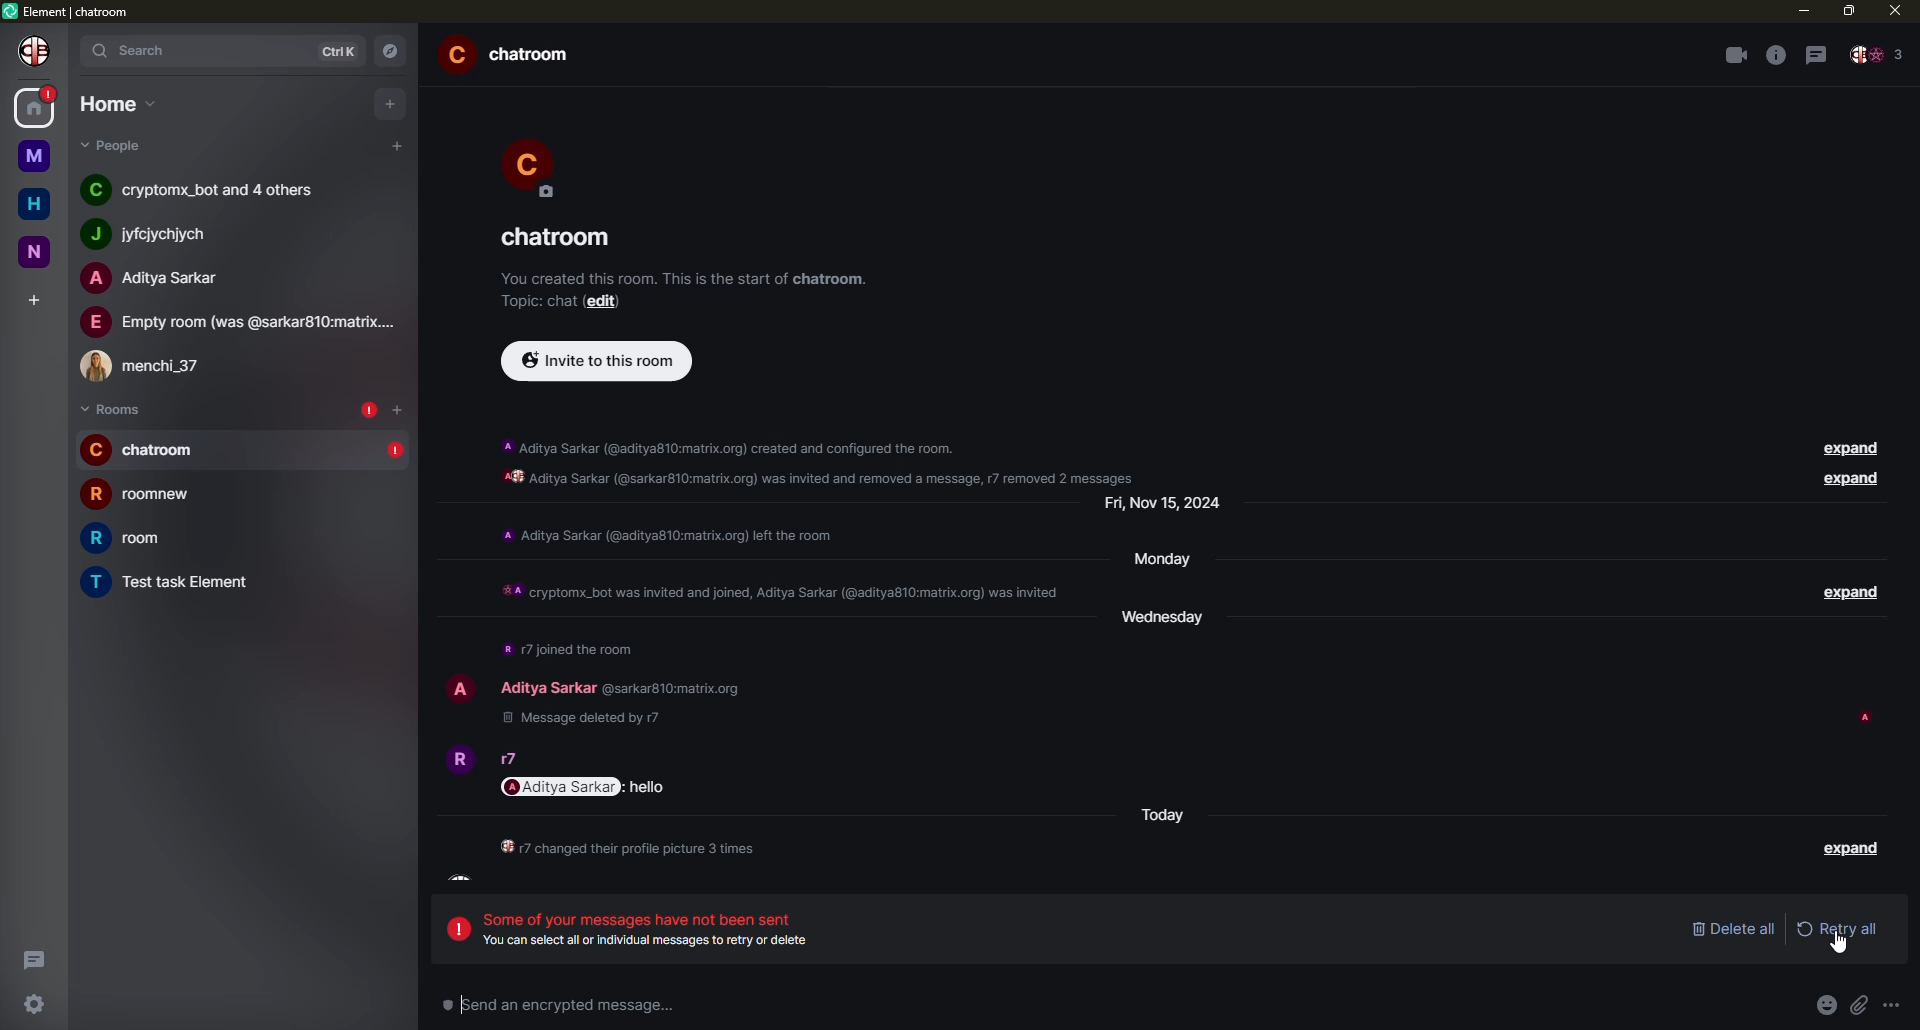 The height and width of the screenshot is (1030, 1920). I want to click on id, so click(673, 688).